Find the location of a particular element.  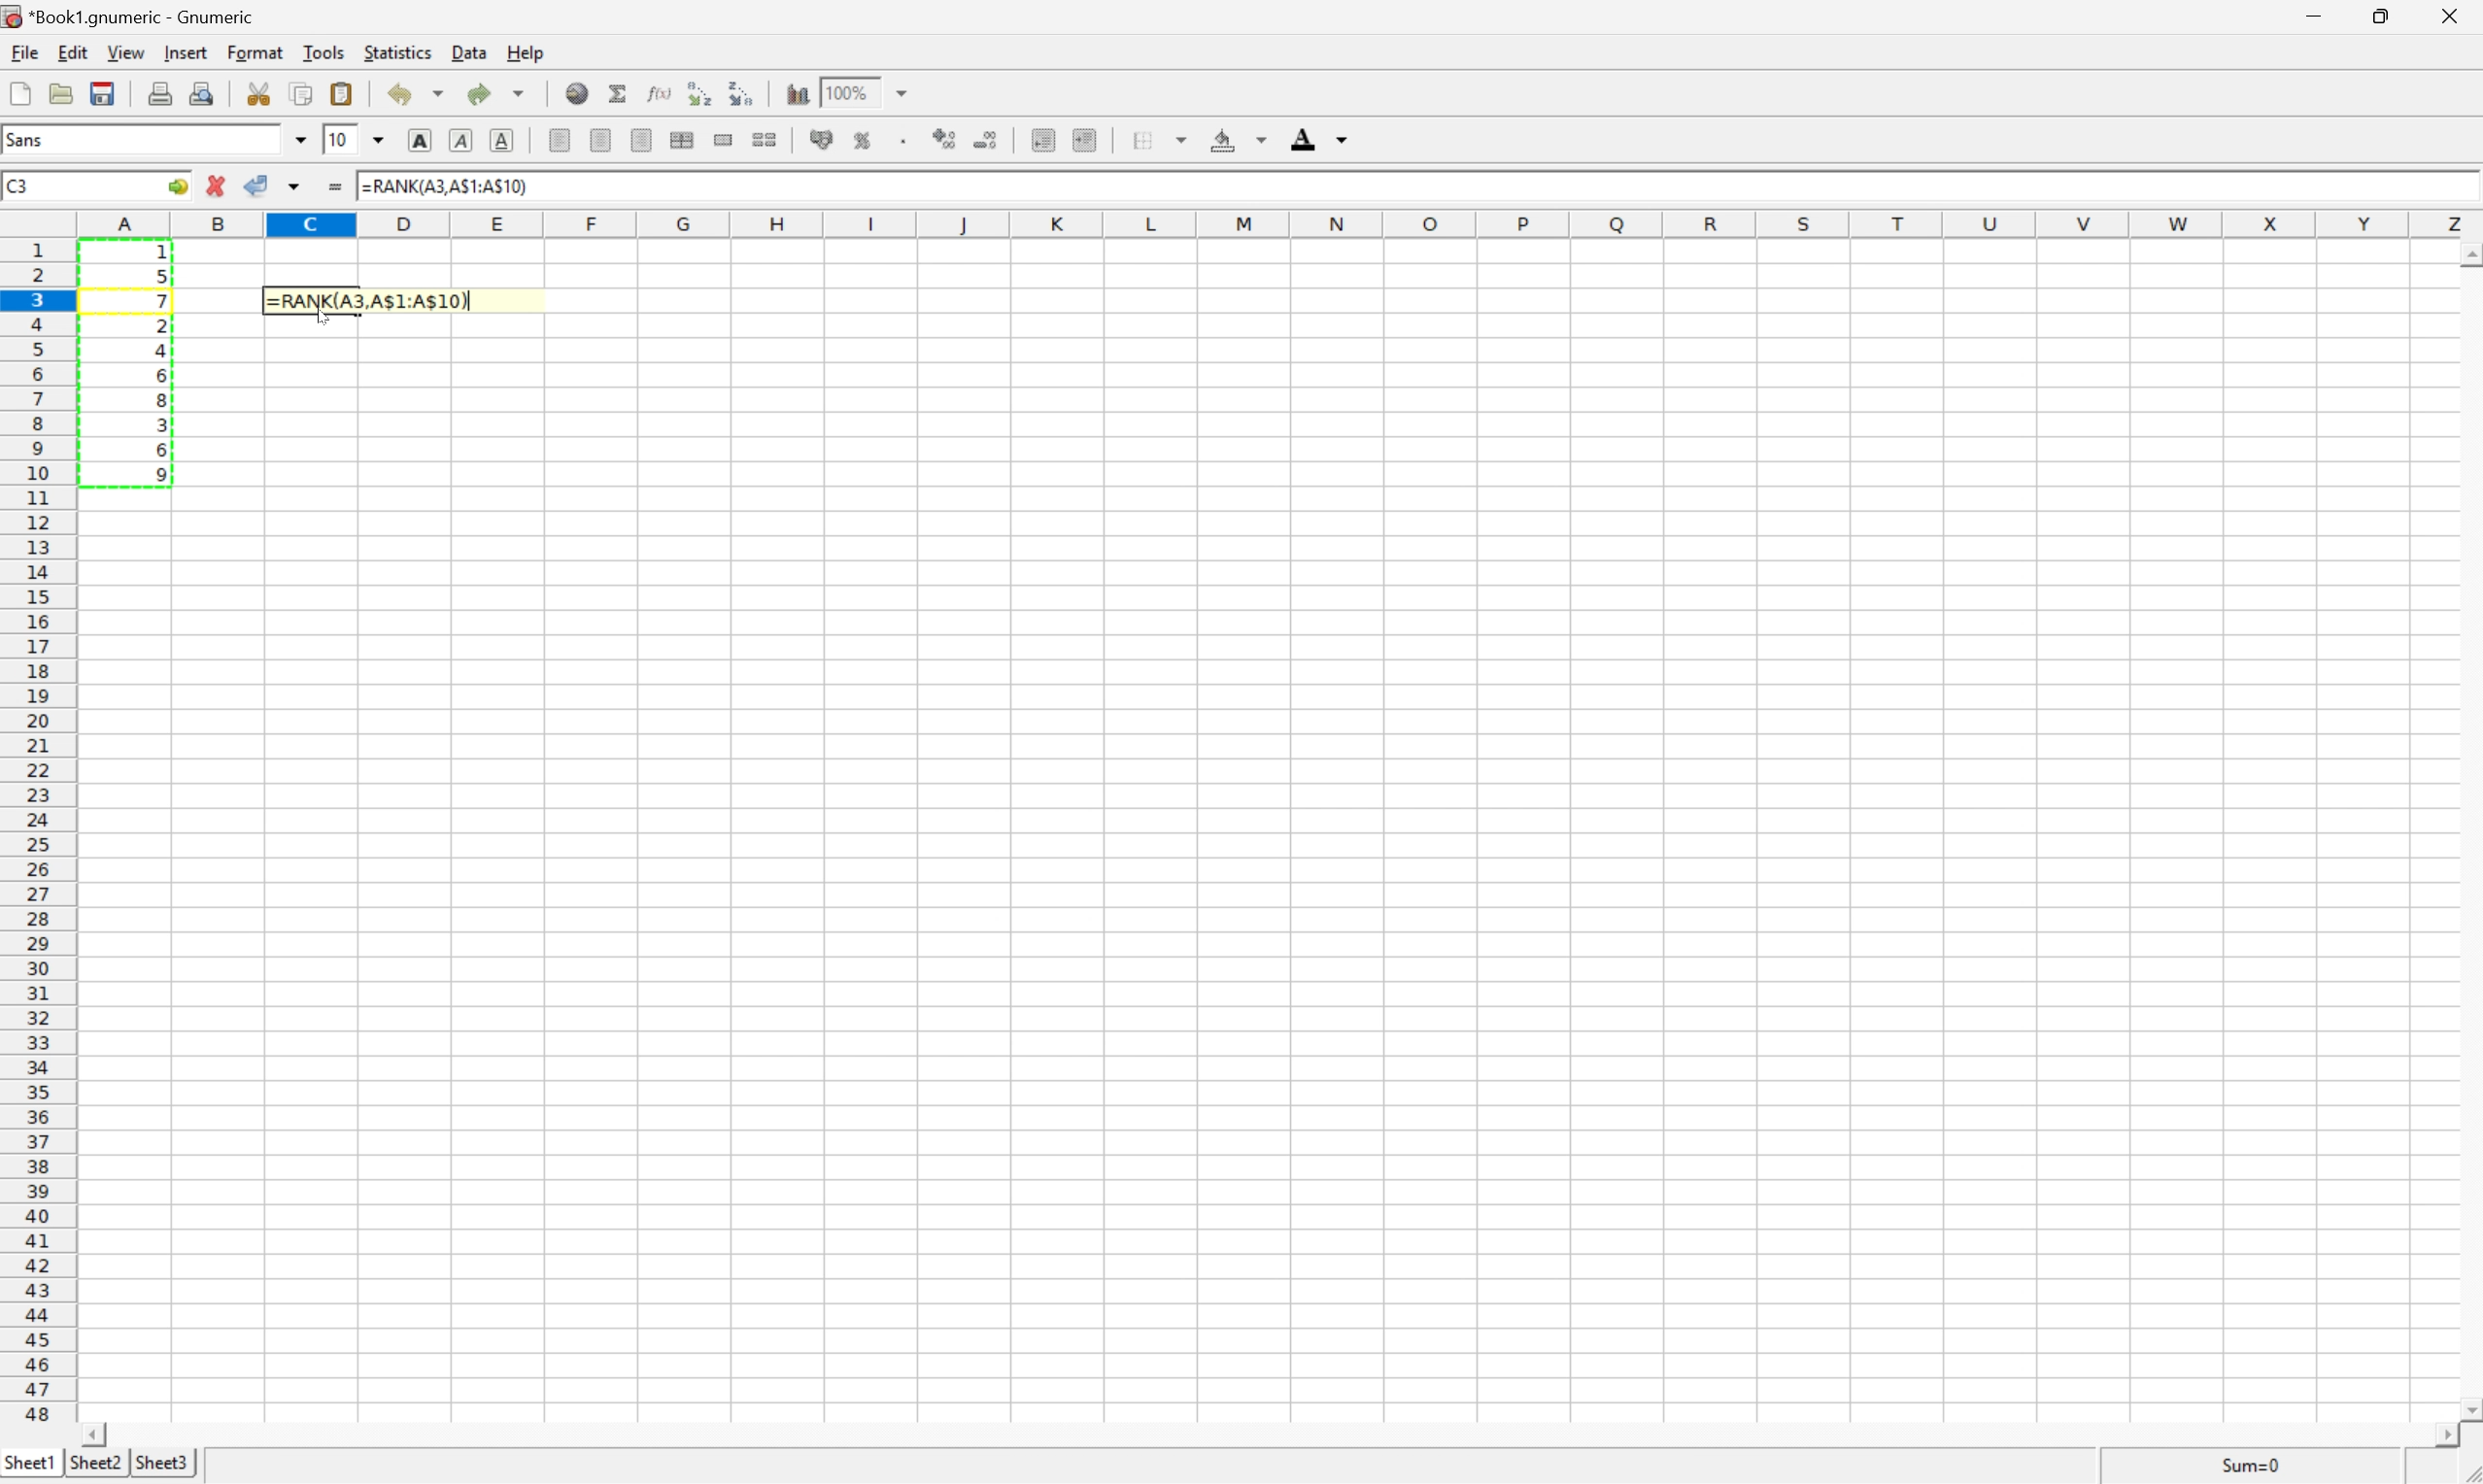

sheet3 is located at coordinates (163, 1460).